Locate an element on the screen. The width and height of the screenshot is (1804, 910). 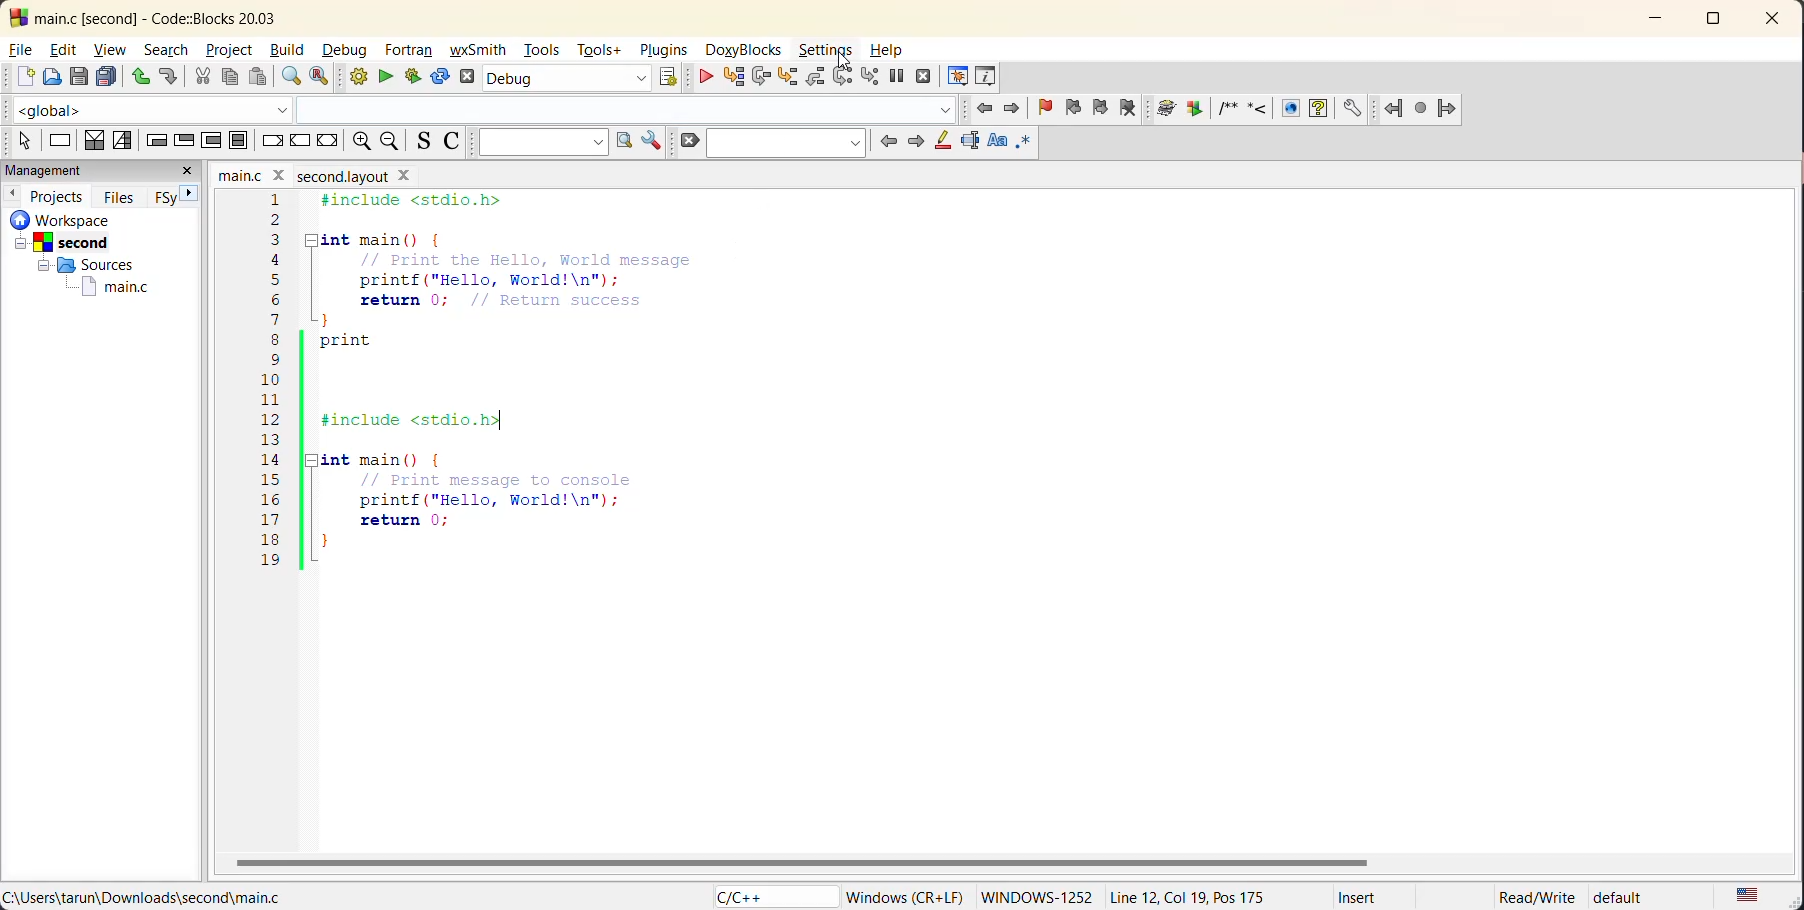
minimize is located at coordinates (1655, 20).